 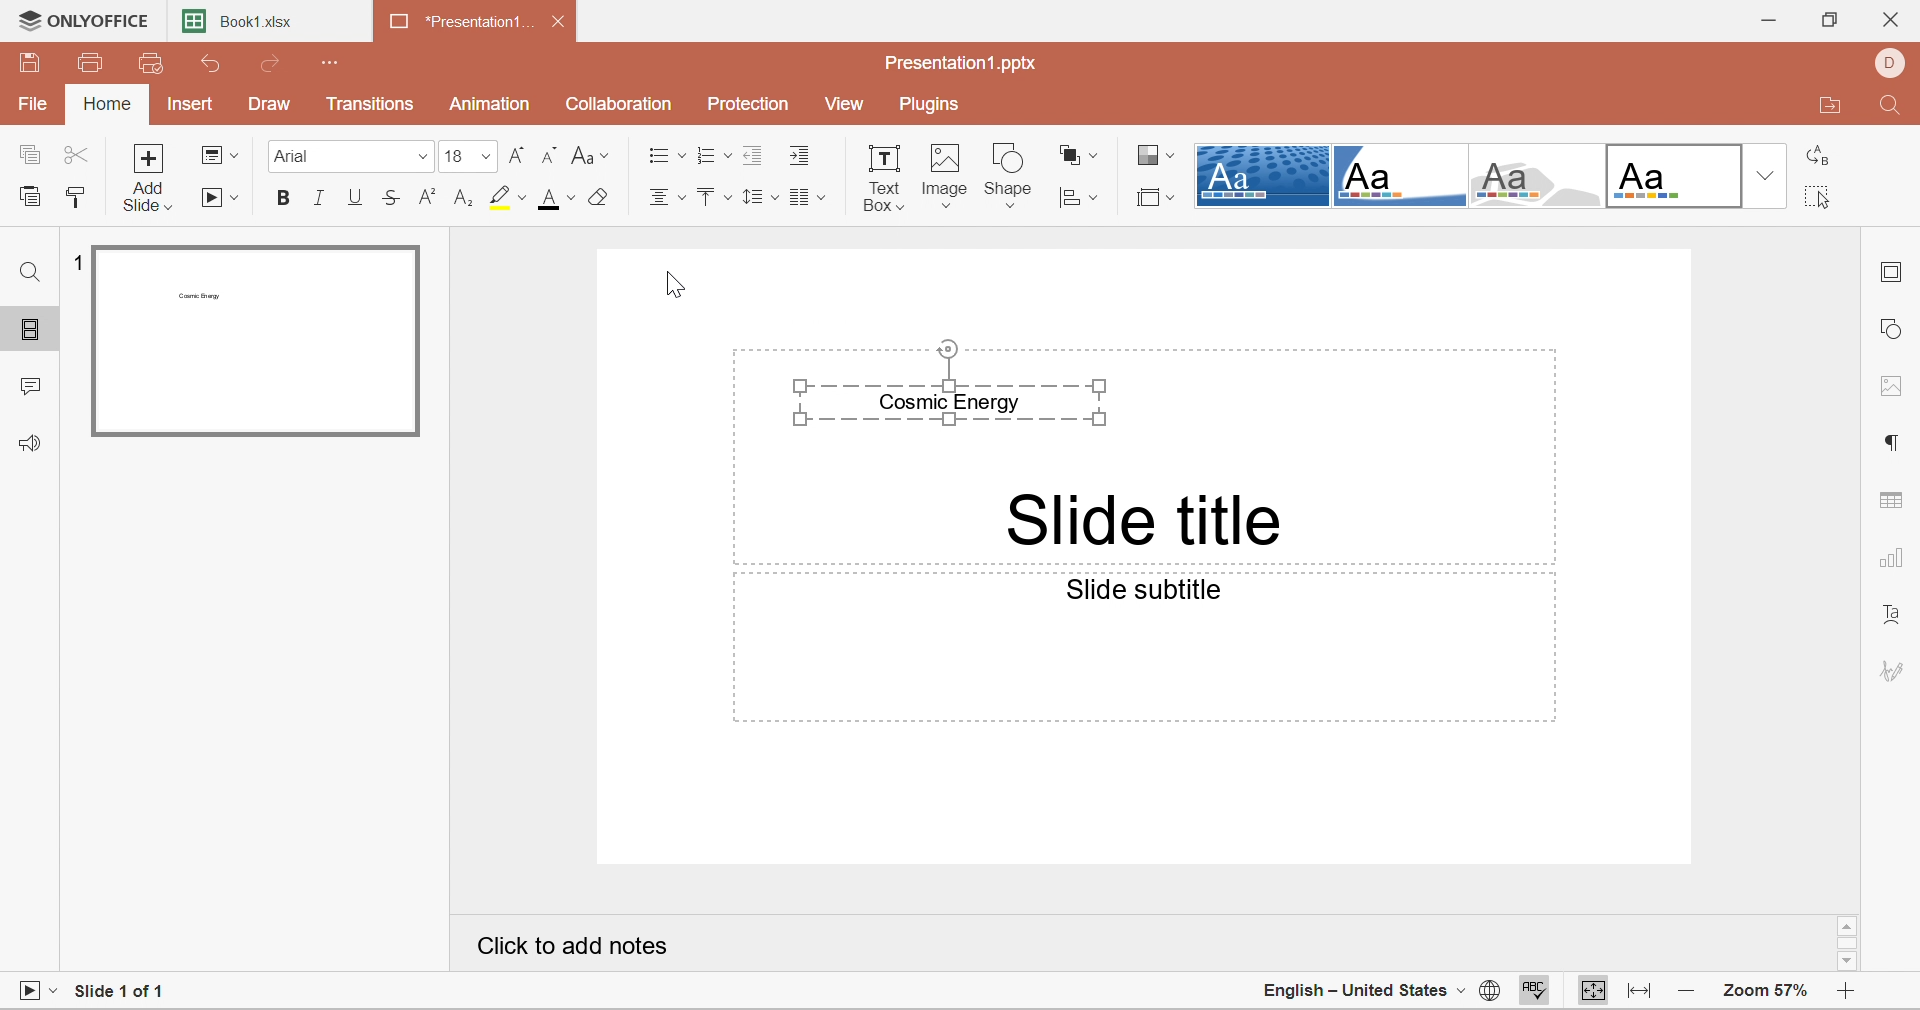 What do you see at coordinates (559, 199) in the screenshot?
I see `Font color` at bounding box center [559, 199].